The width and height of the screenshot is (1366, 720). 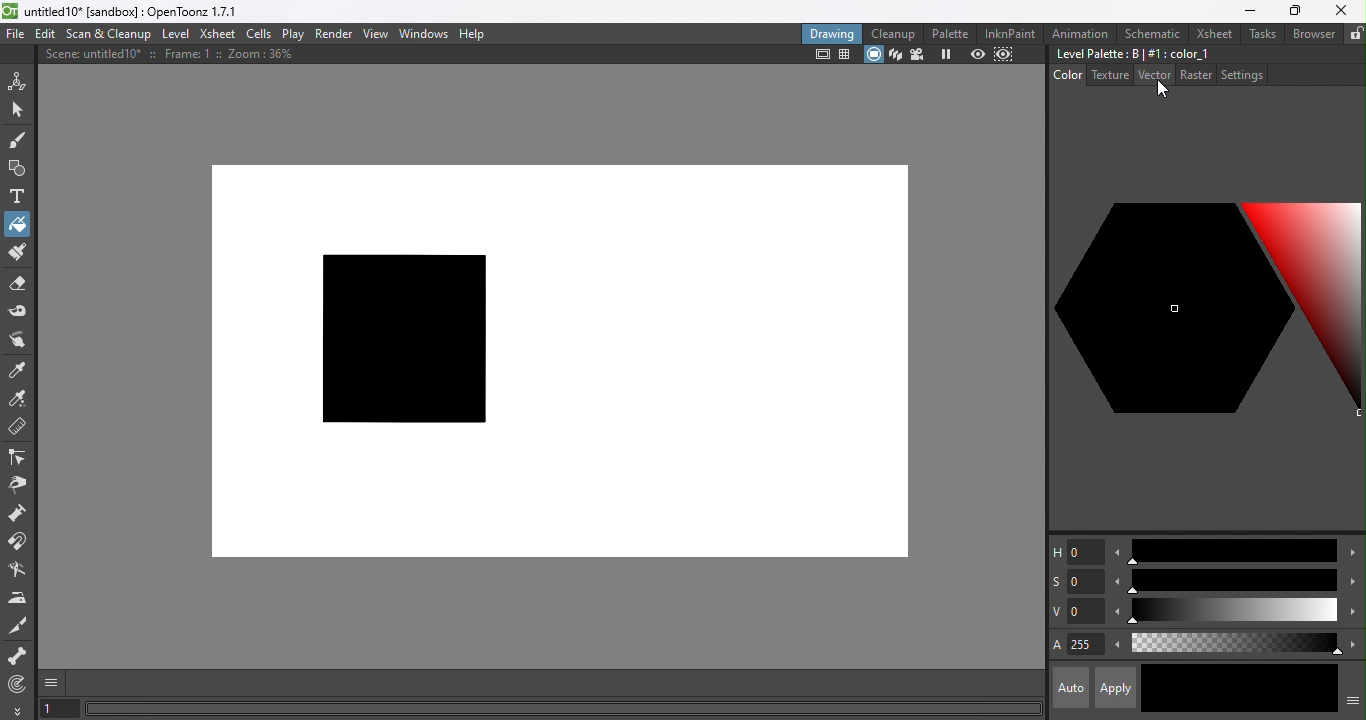 What do you see at coordinates (1114, 688) in the screenshot?
I see `Apply` at bounding box center [1114, 688].